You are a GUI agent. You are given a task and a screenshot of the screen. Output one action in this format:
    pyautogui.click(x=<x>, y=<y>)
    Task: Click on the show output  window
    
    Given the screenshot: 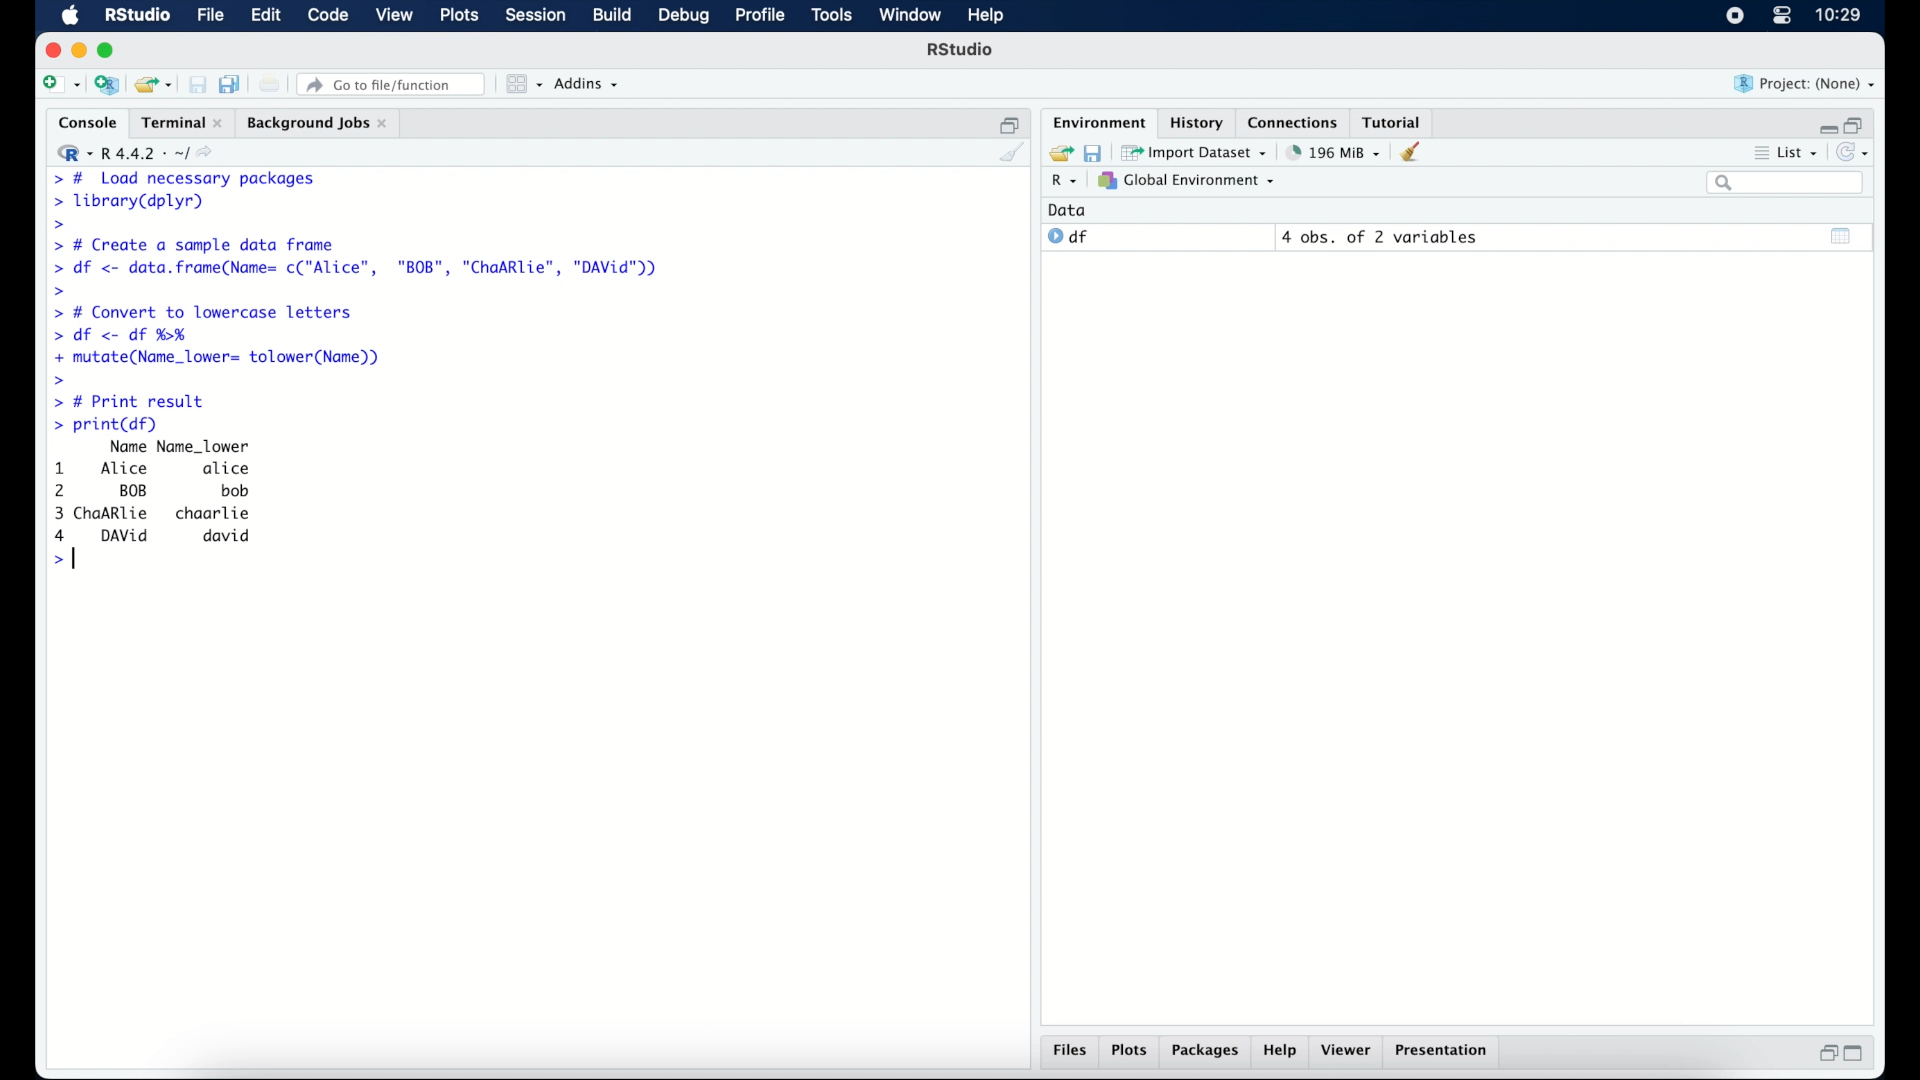 What is the action you would take?
    pyautogui.click(x=1842, y=235)
    